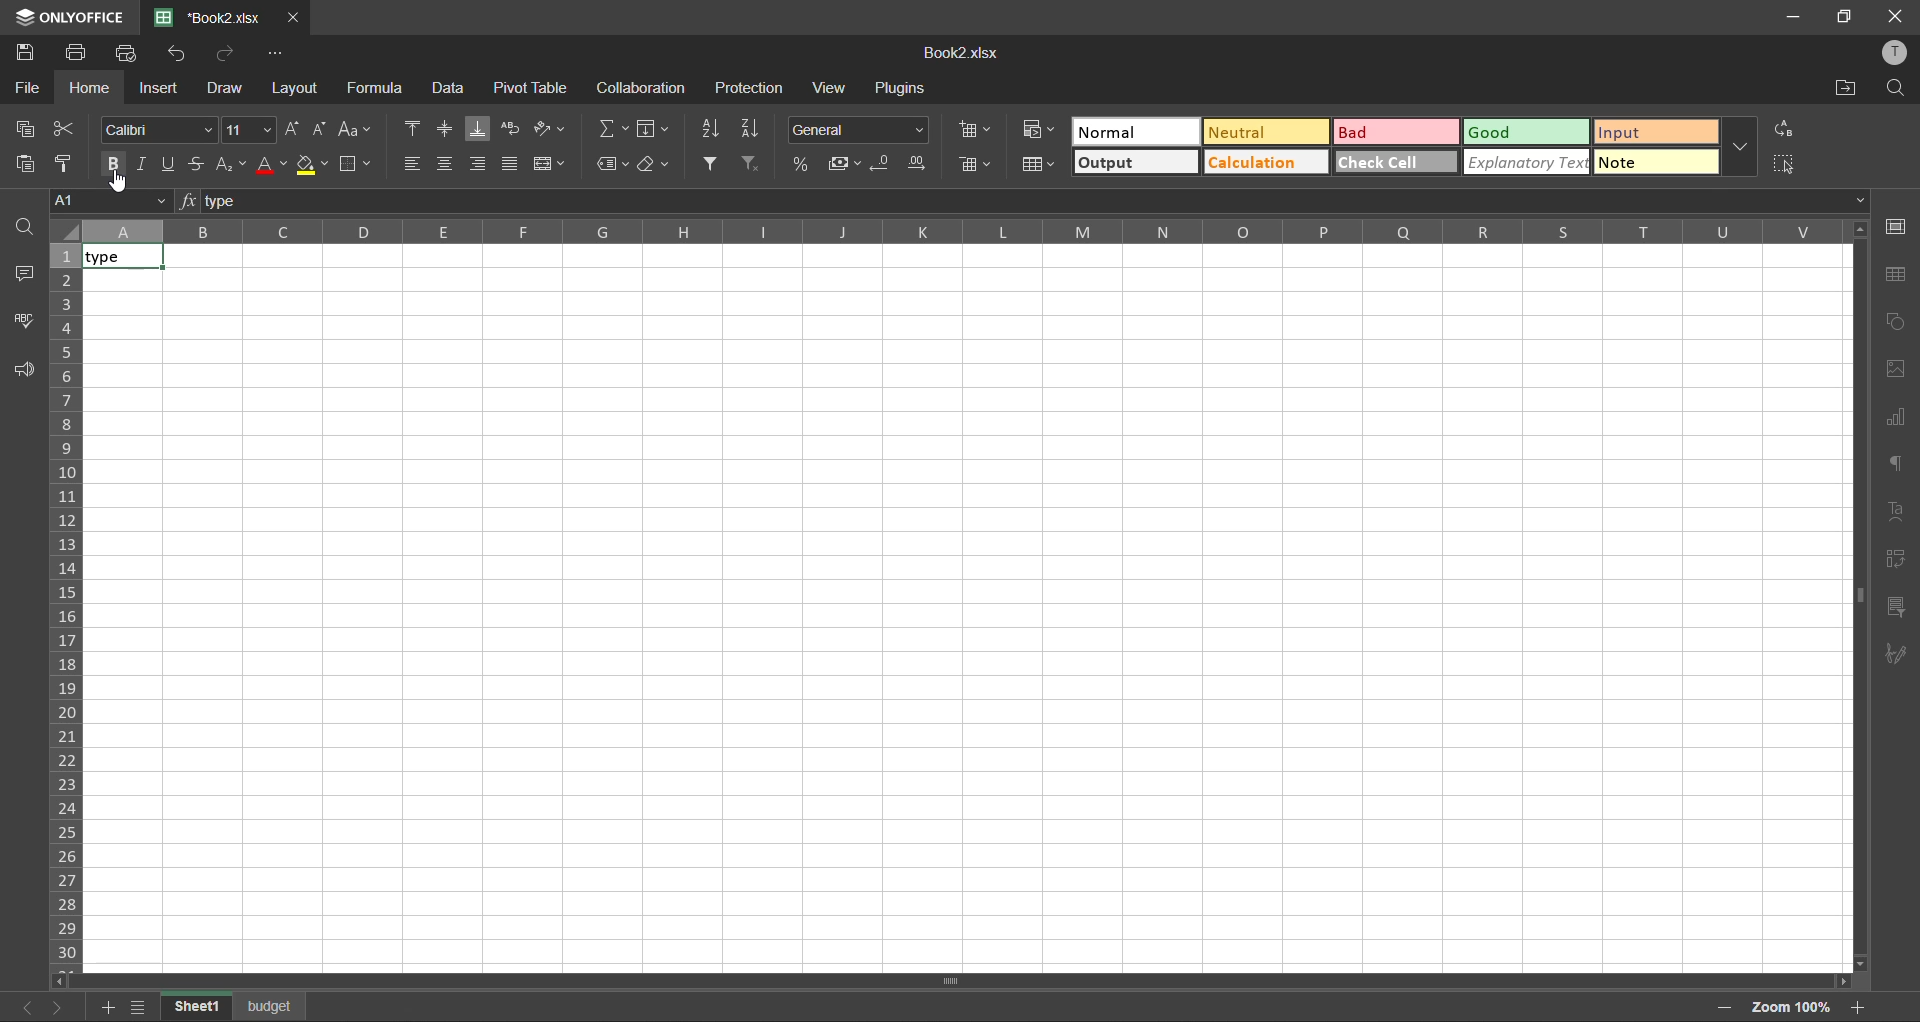 This screenshot has width=1920, height=1022. I want to click on replace, so click(1782, 128).